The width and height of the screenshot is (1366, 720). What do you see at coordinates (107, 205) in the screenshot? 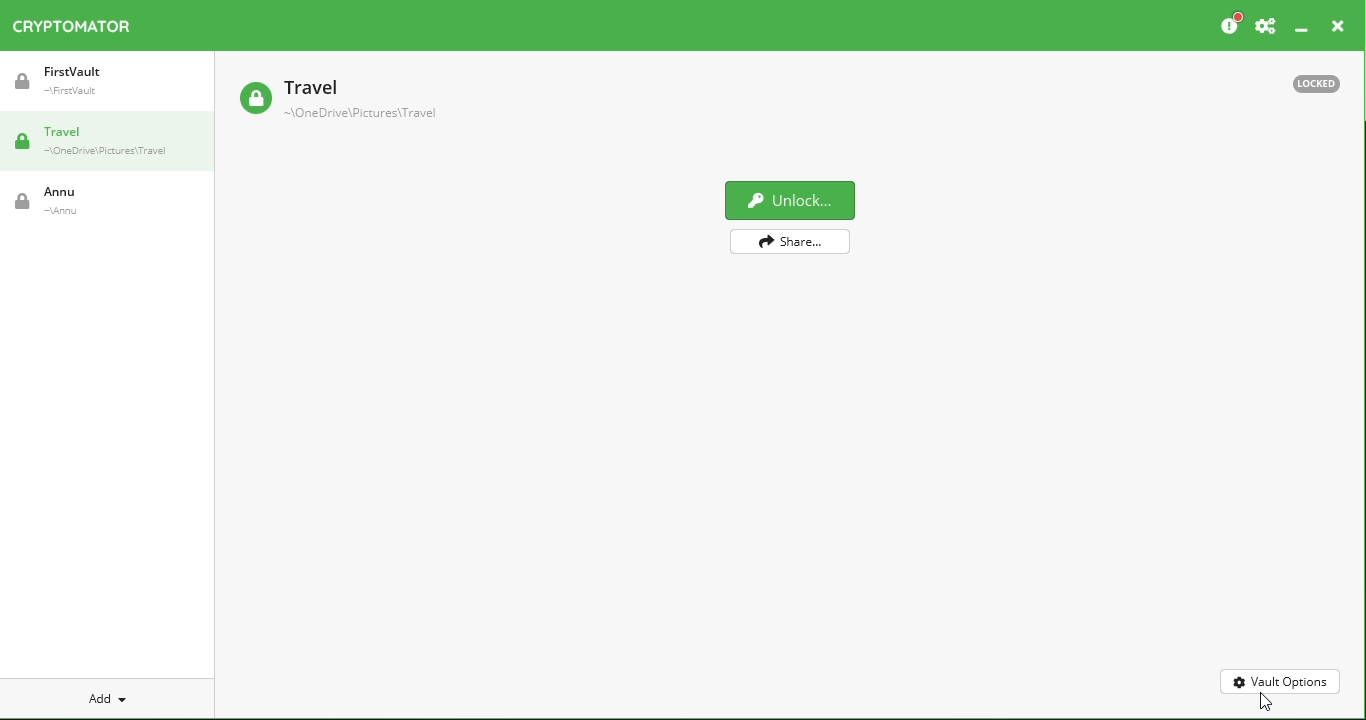
I see `Annu` at bounding box center [107, 205].